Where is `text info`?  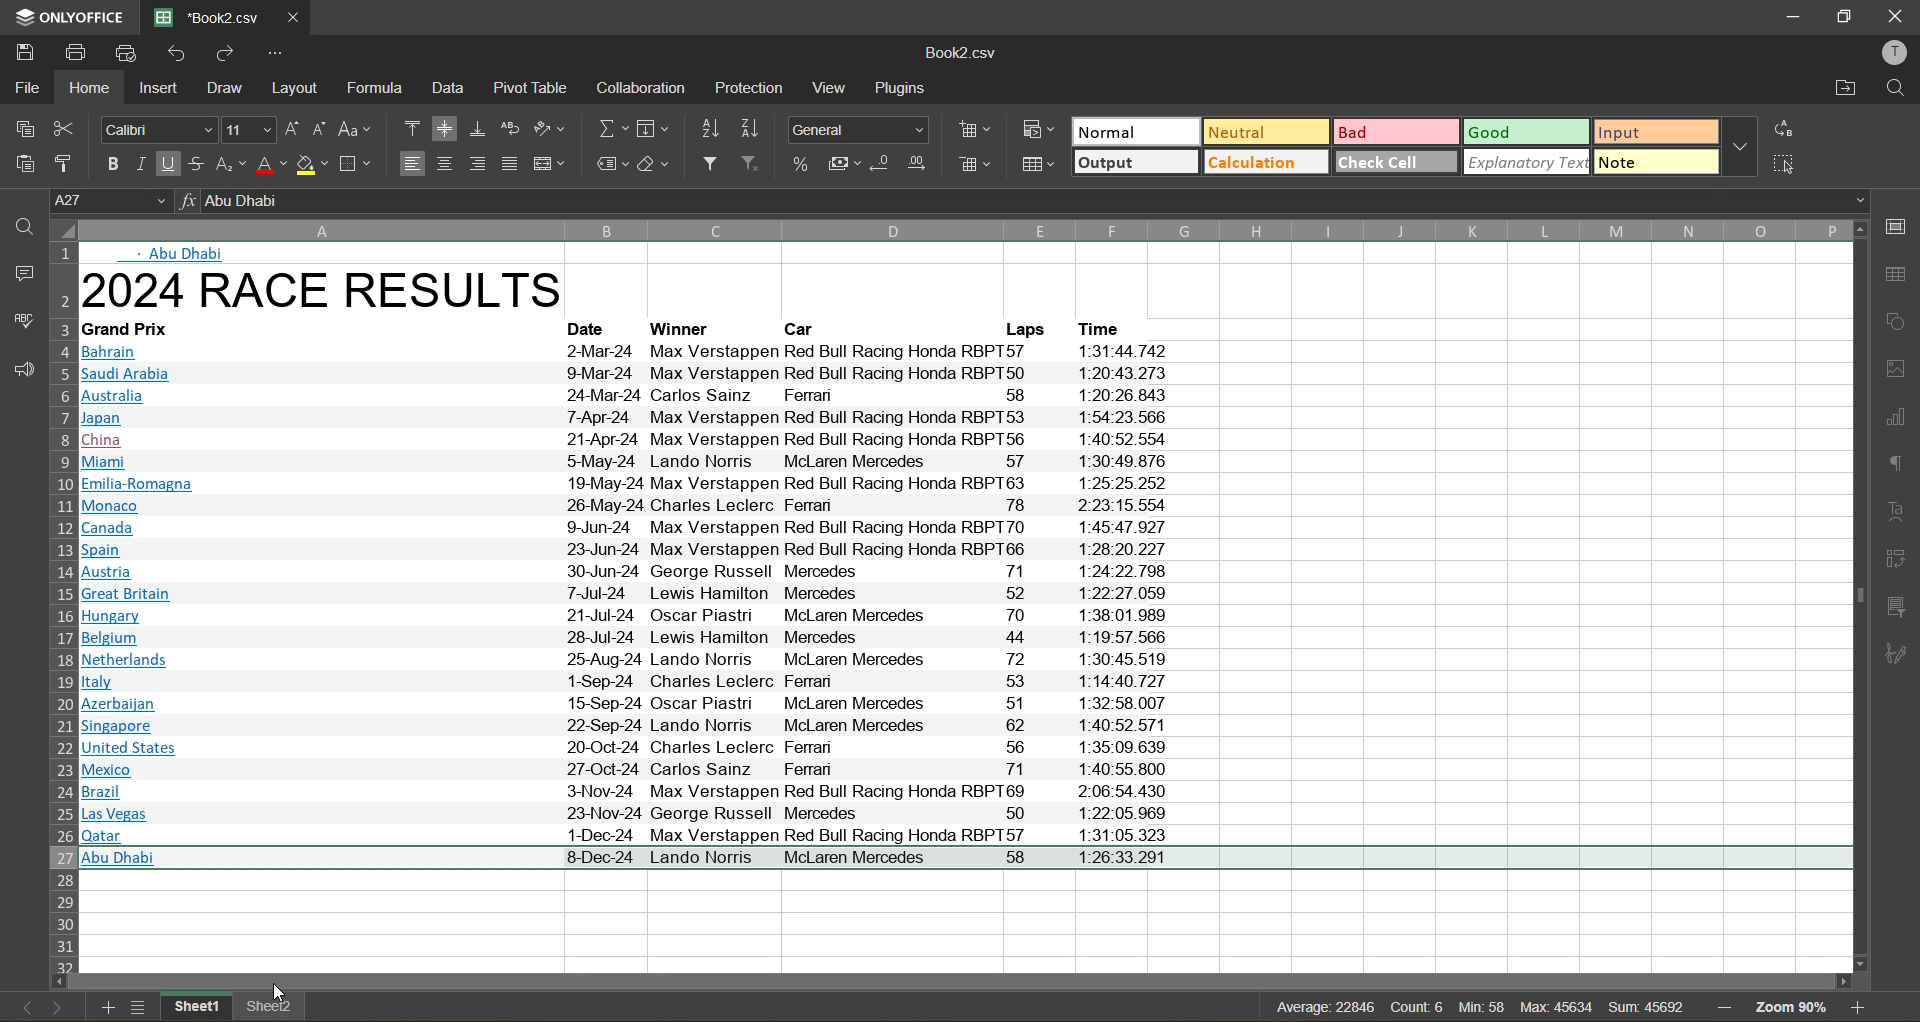
text info is located at coordinates (184, 254).